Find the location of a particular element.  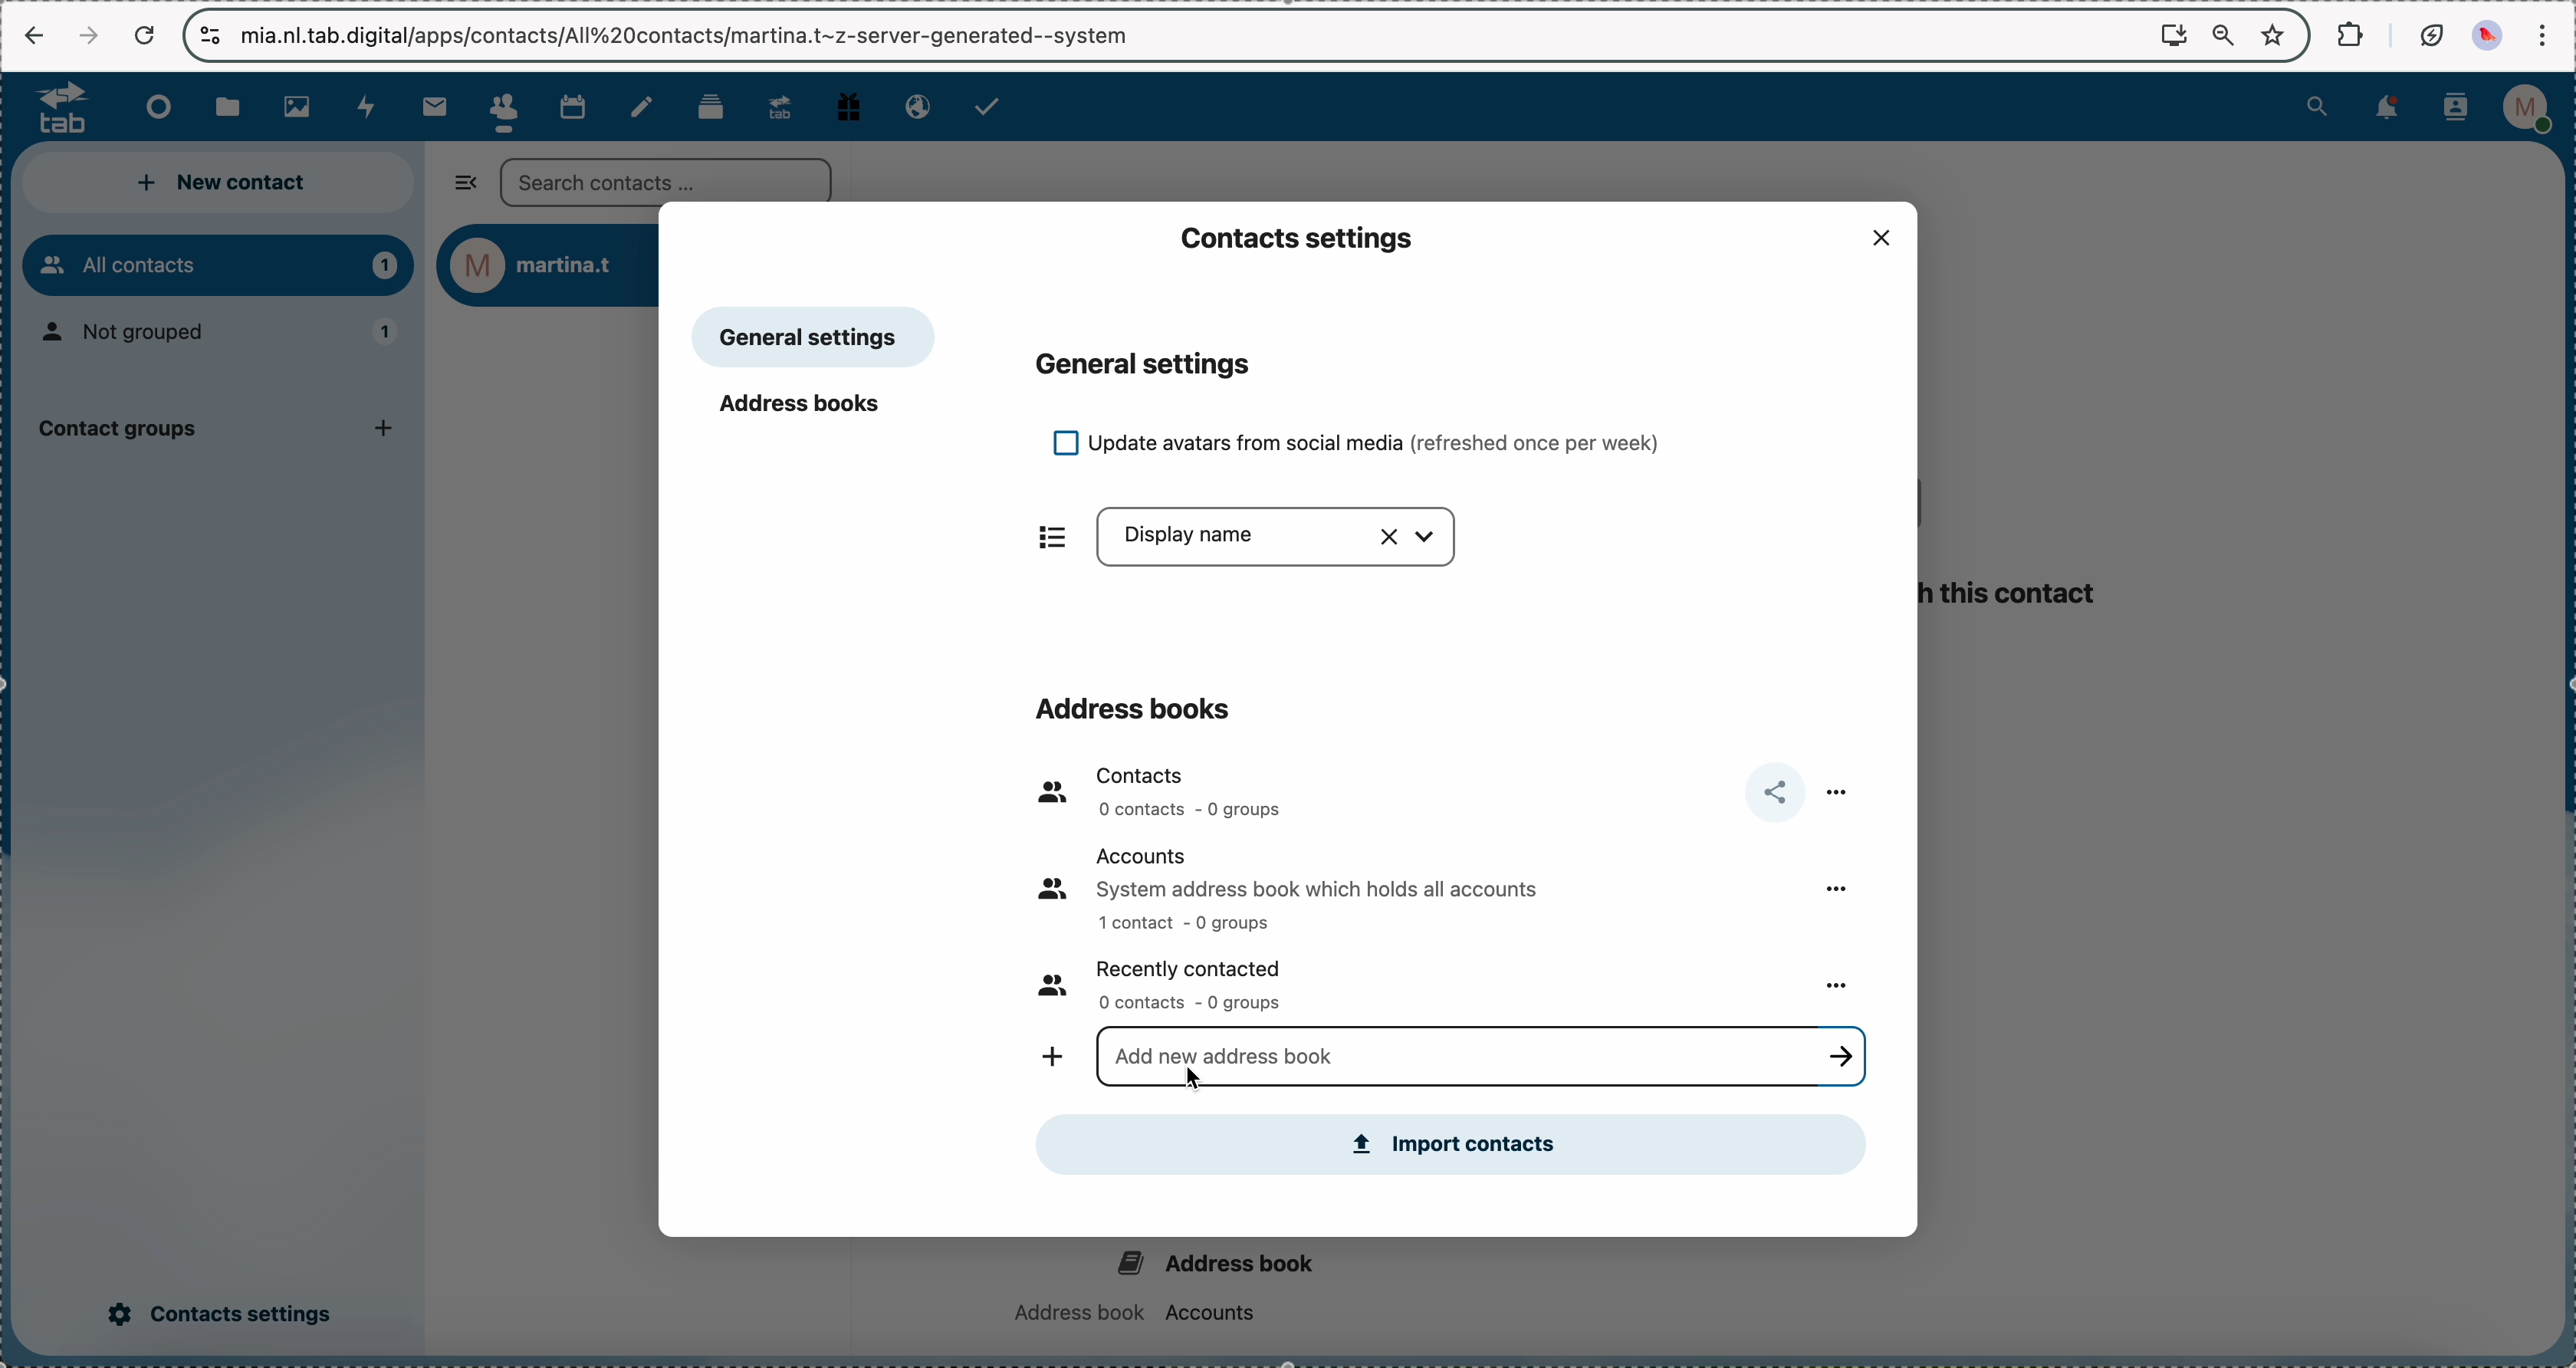

notifications is located at coordinates (2392, 108).